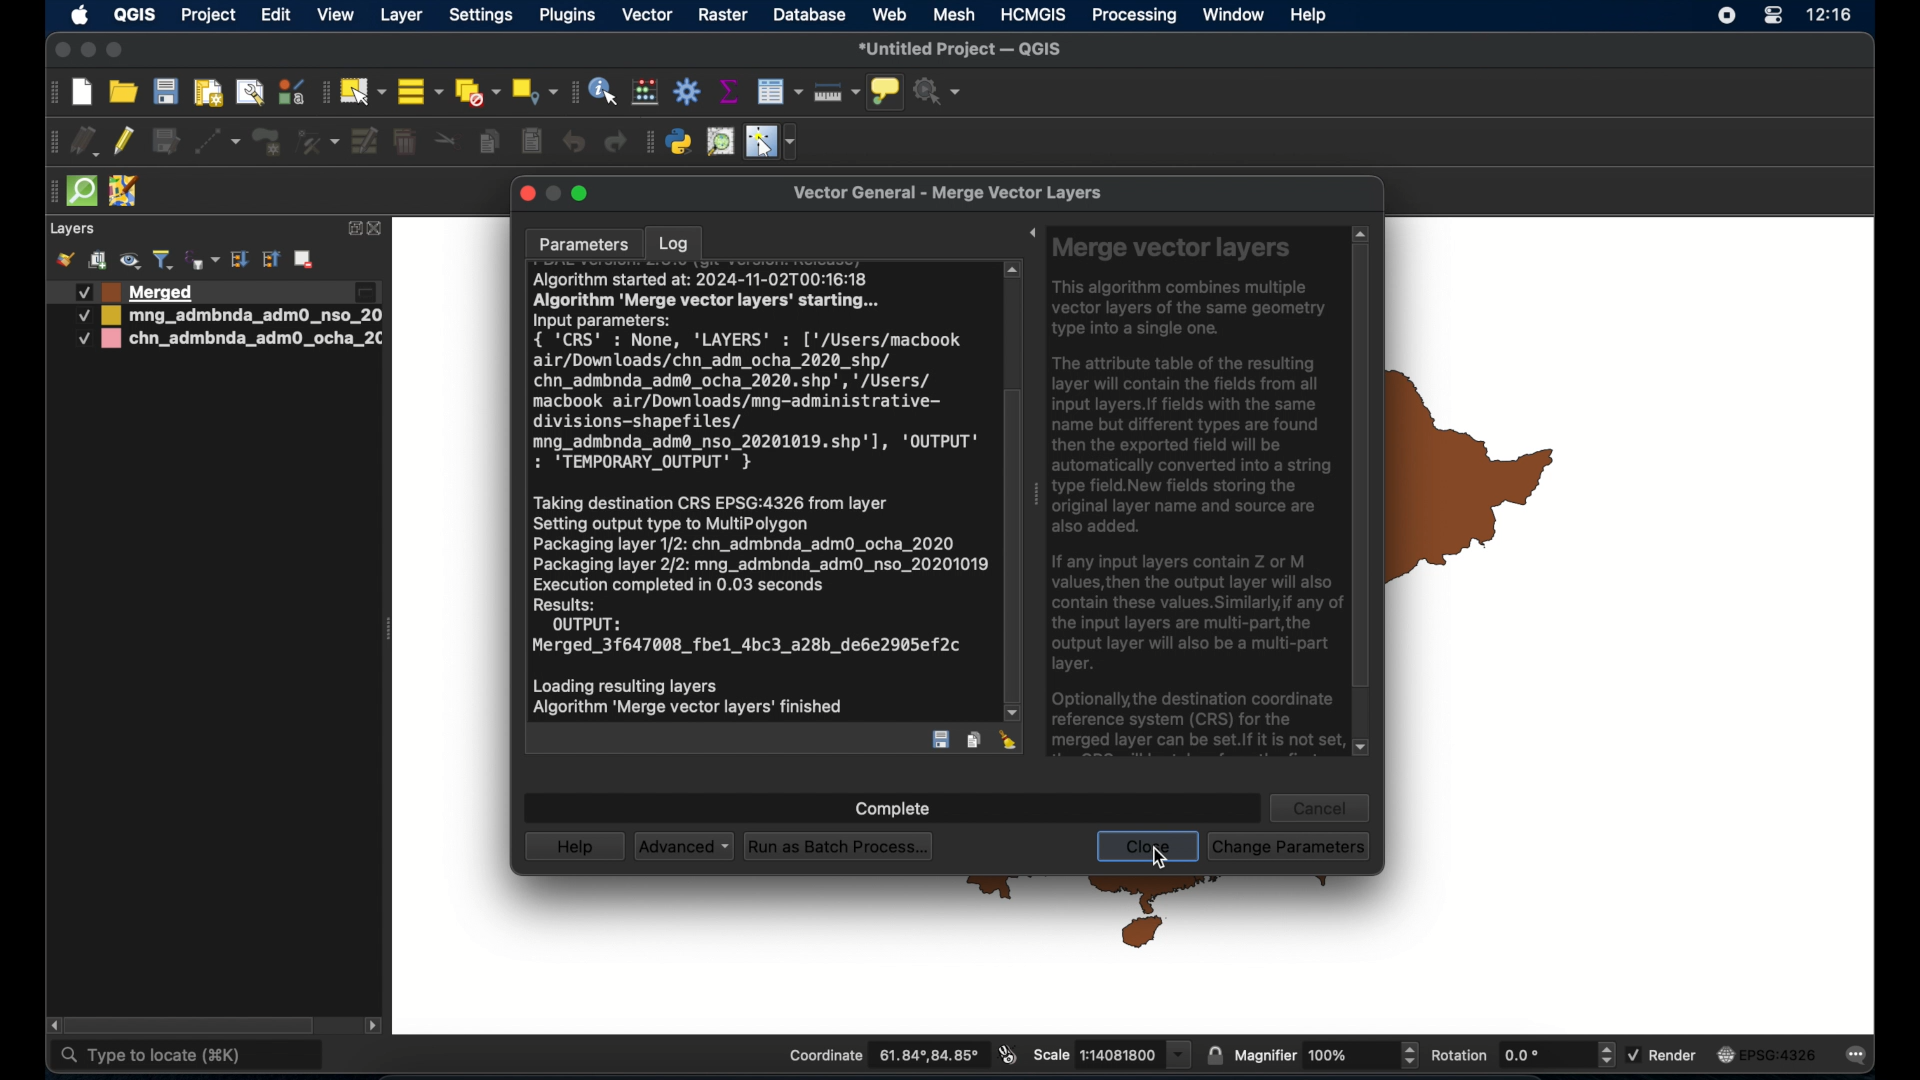 The height and width of the screenshot is (1080, 1920). Describe the element at coordinates (1767, 1056) in the screenshot. I see `EPSG:4326` at that location.